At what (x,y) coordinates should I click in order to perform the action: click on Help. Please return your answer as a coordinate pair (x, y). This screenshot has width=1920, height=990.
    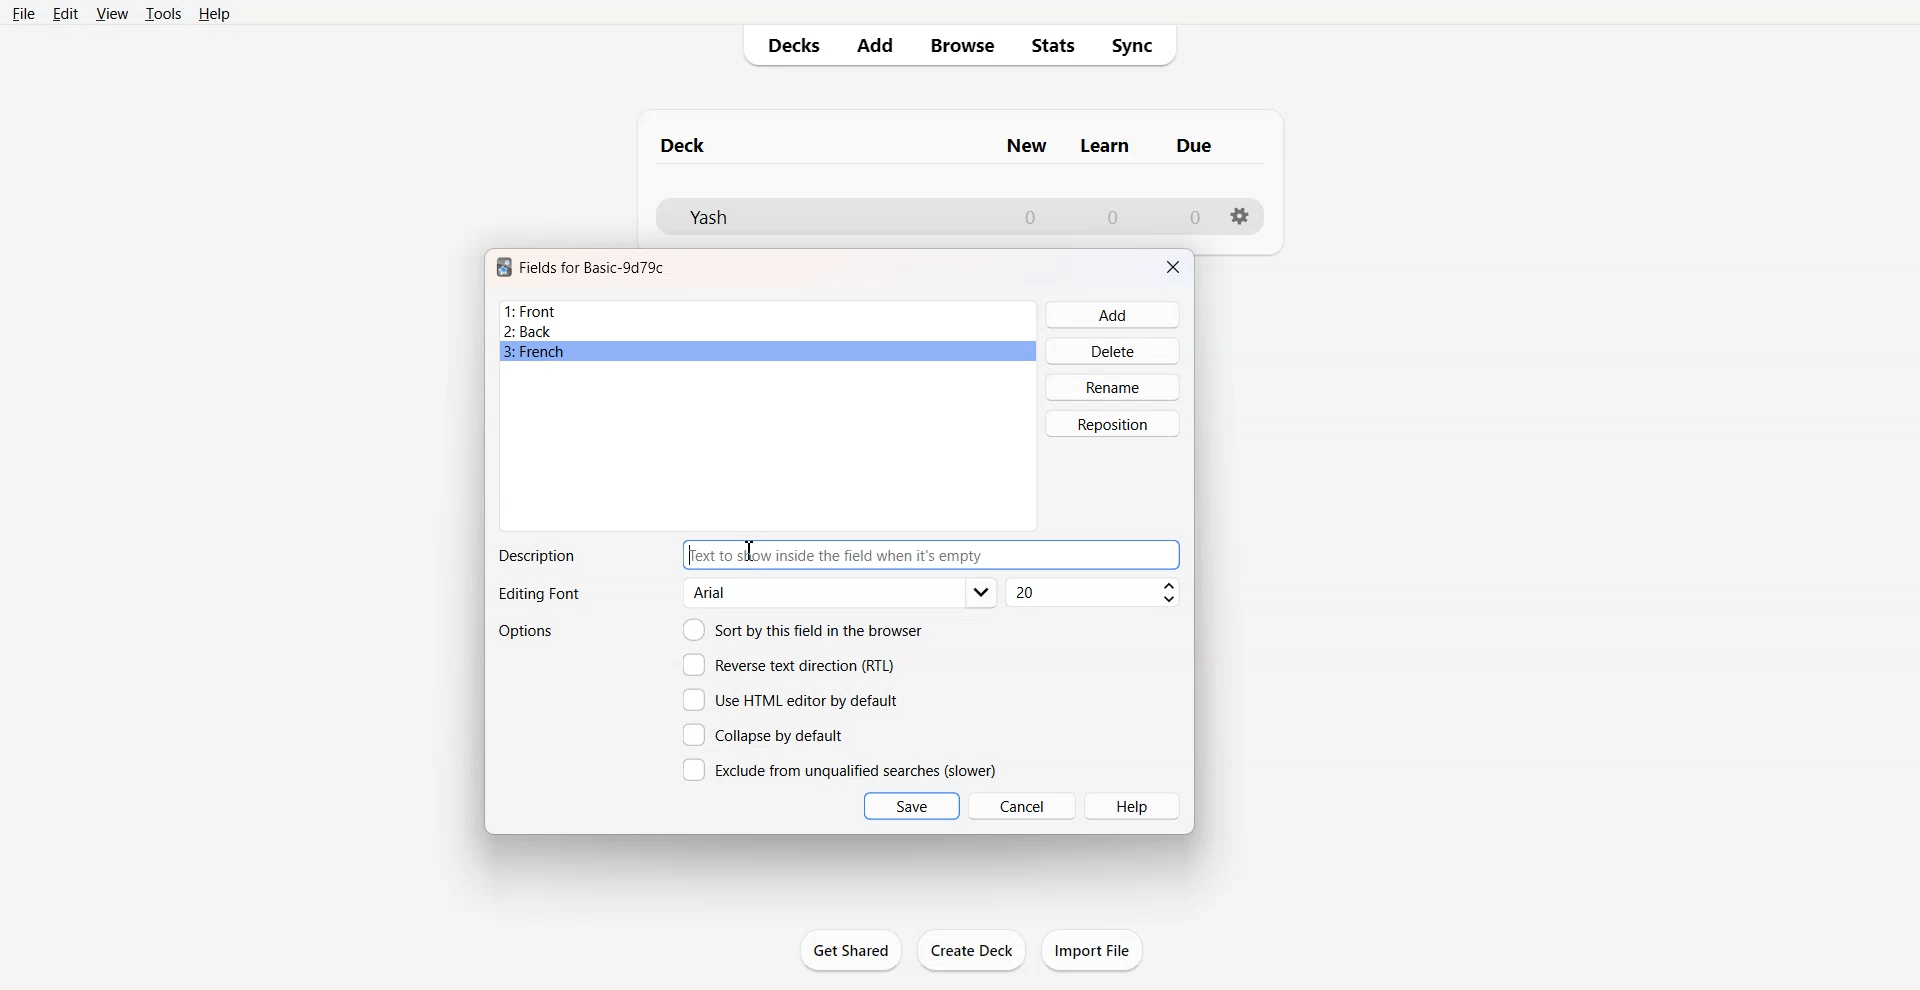
    Looking at the image, I should click on (215, 14).